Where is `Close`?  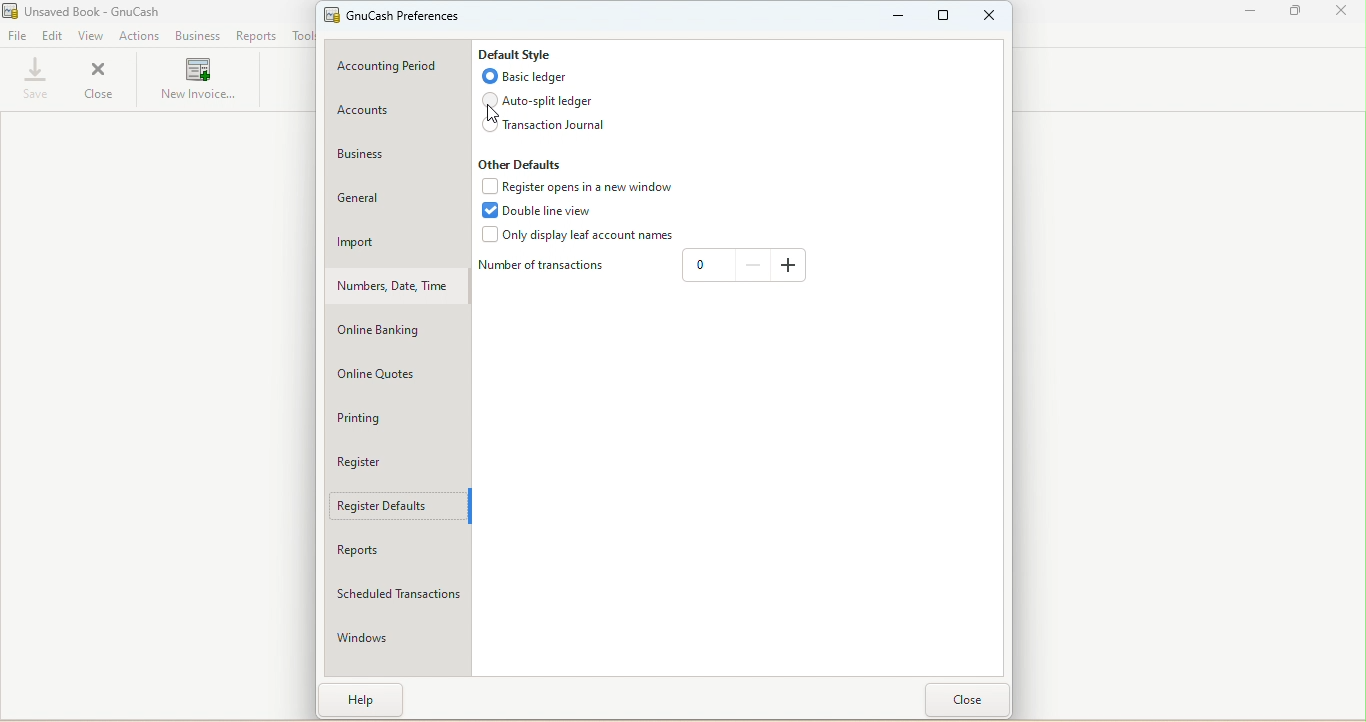
Close is located at coordinates (969, 703).